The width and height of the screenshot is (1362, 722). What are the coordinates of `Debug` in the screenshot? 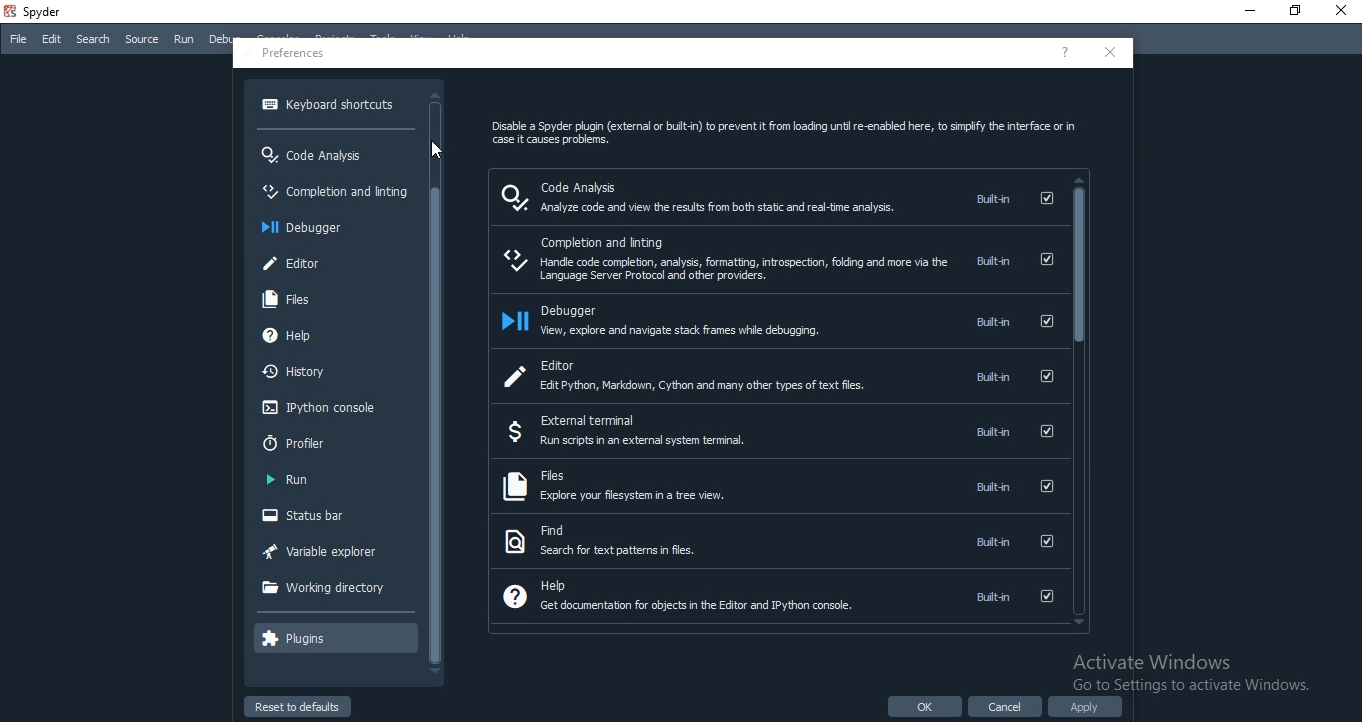 It's located at (223, 39).